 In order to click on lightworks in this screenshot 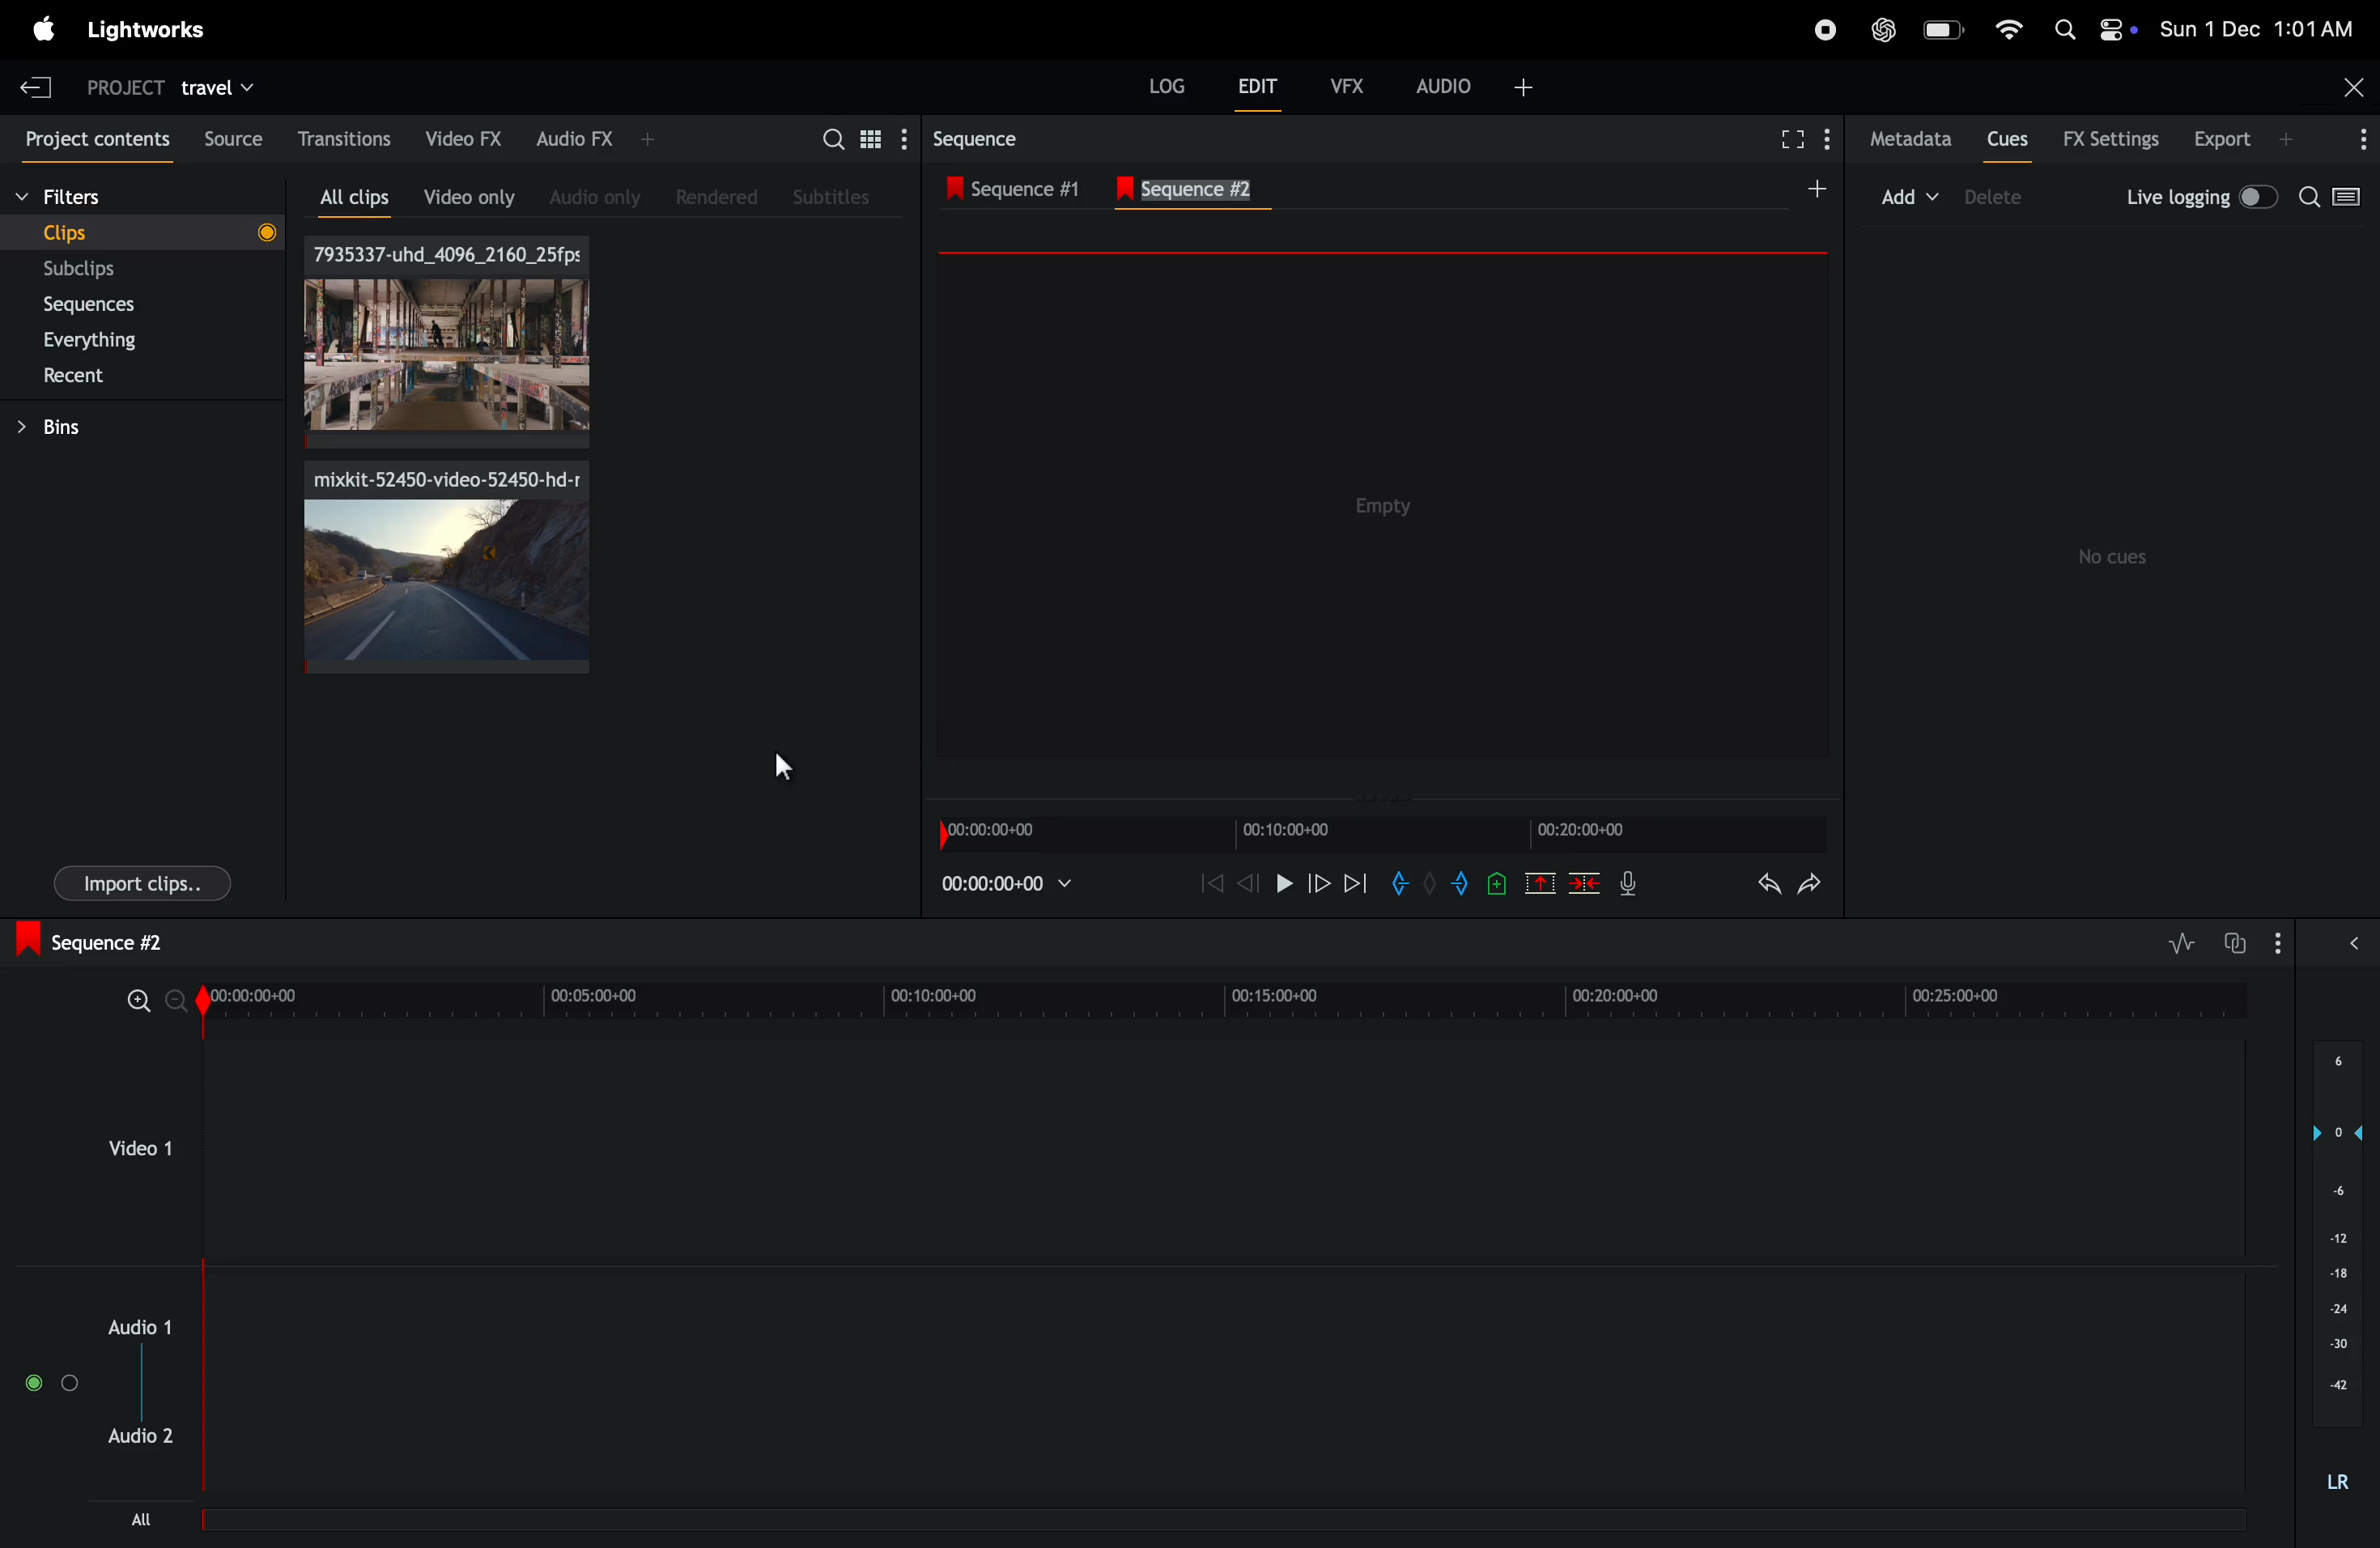, I will do `click(160, 29)`.